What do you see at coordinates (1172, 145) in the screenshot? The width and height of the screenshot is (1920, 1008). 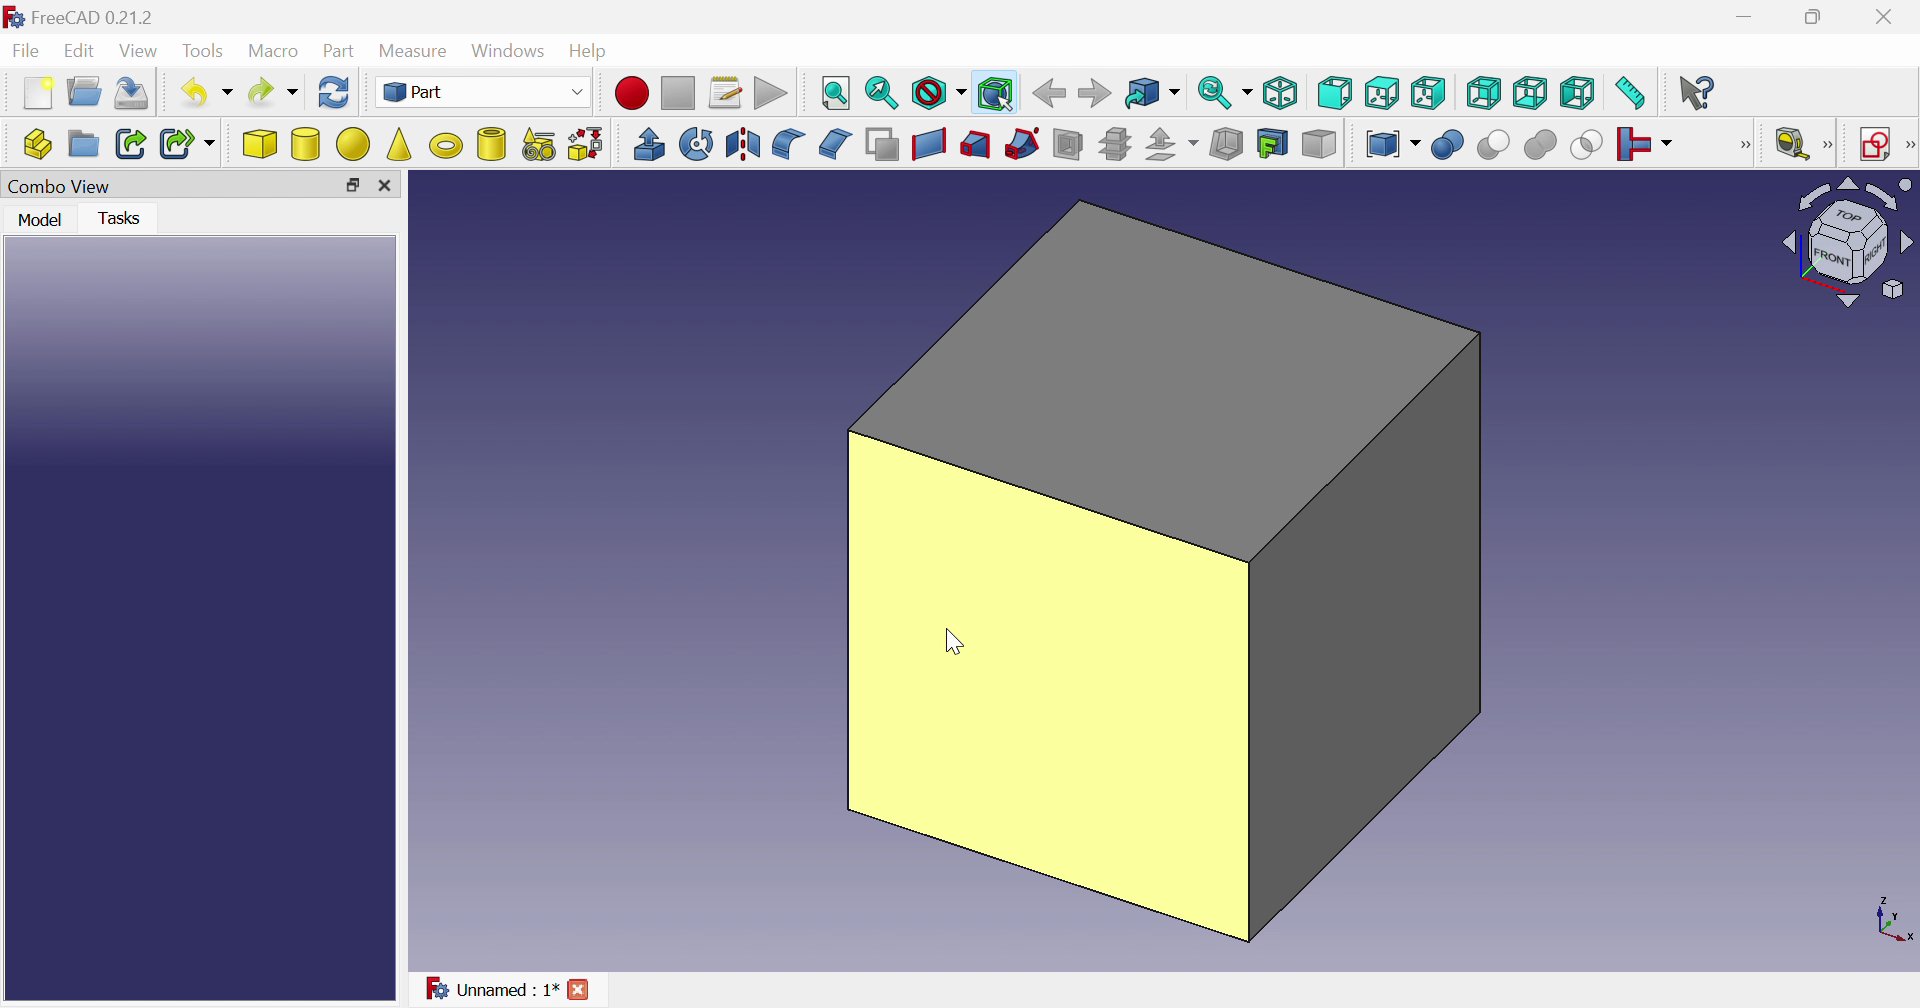 I see `Offset:` at bounding box center [1172, 145].